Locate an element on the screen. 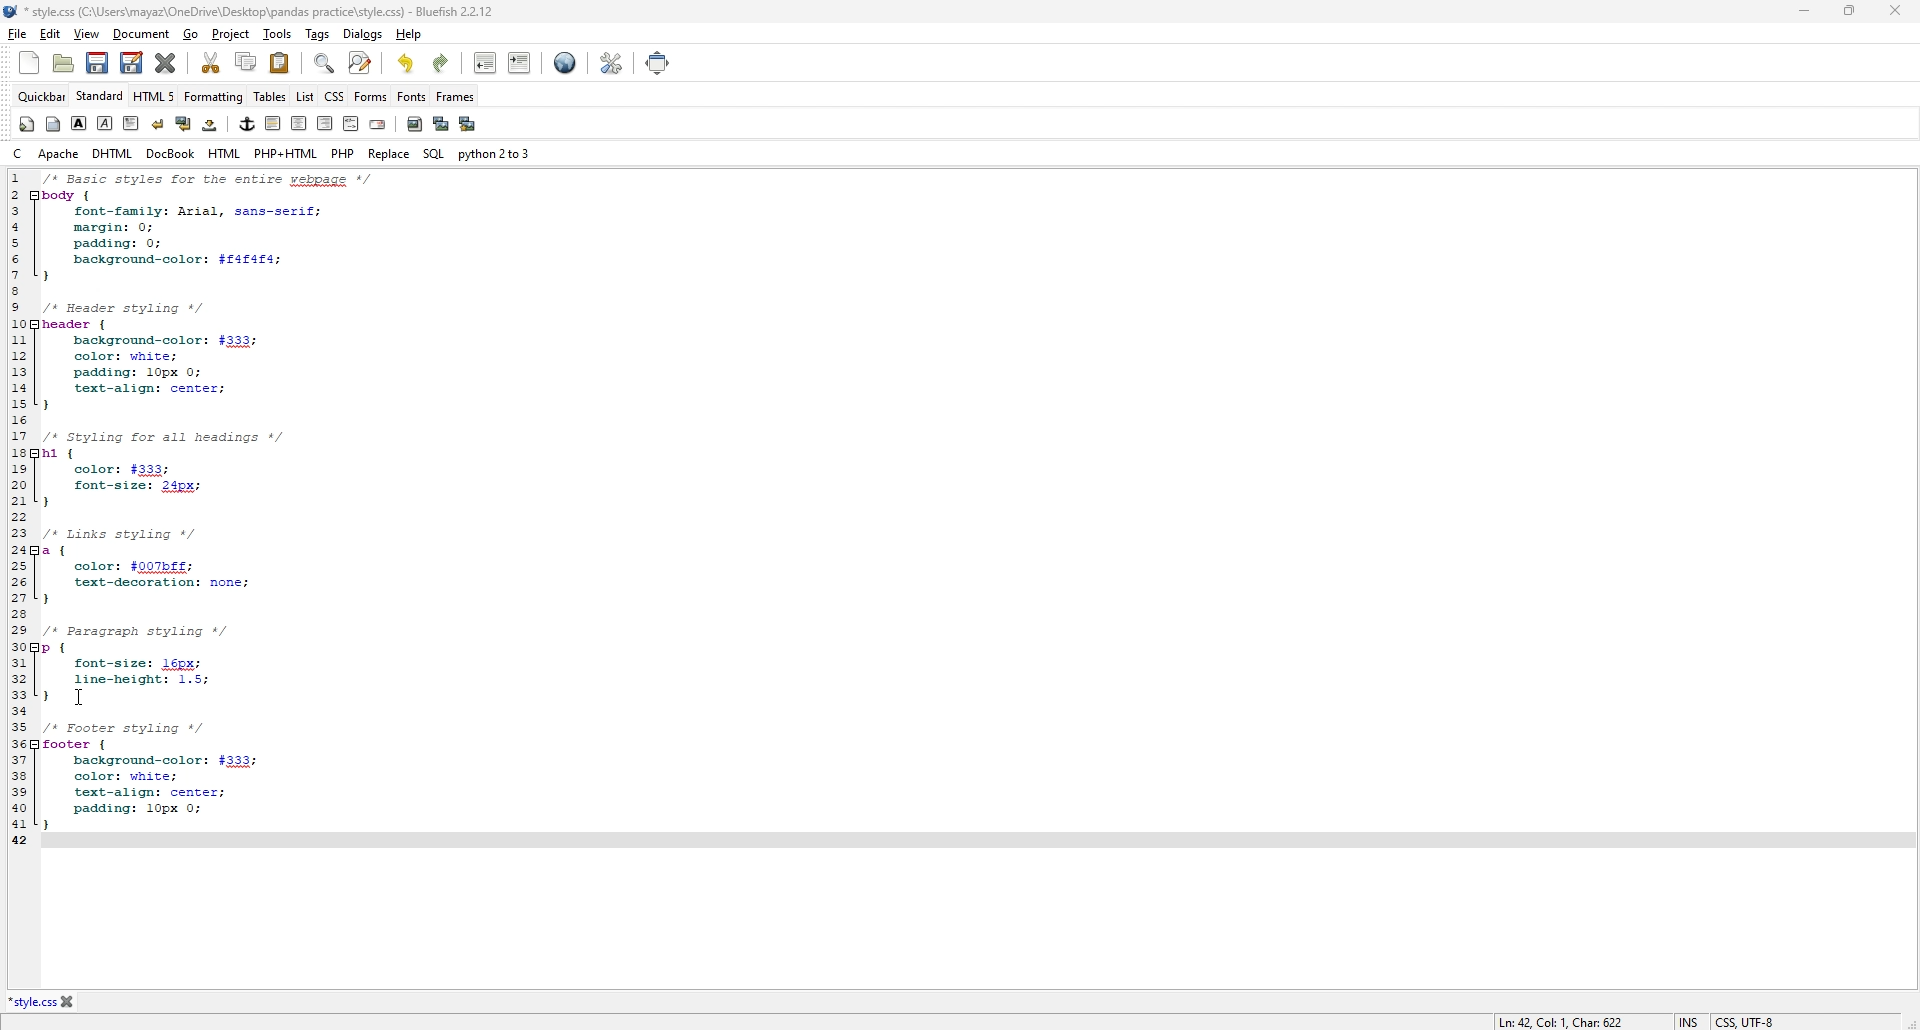 The image size is (1920, 1030). Maximize is located at coordinates (1850, 10).